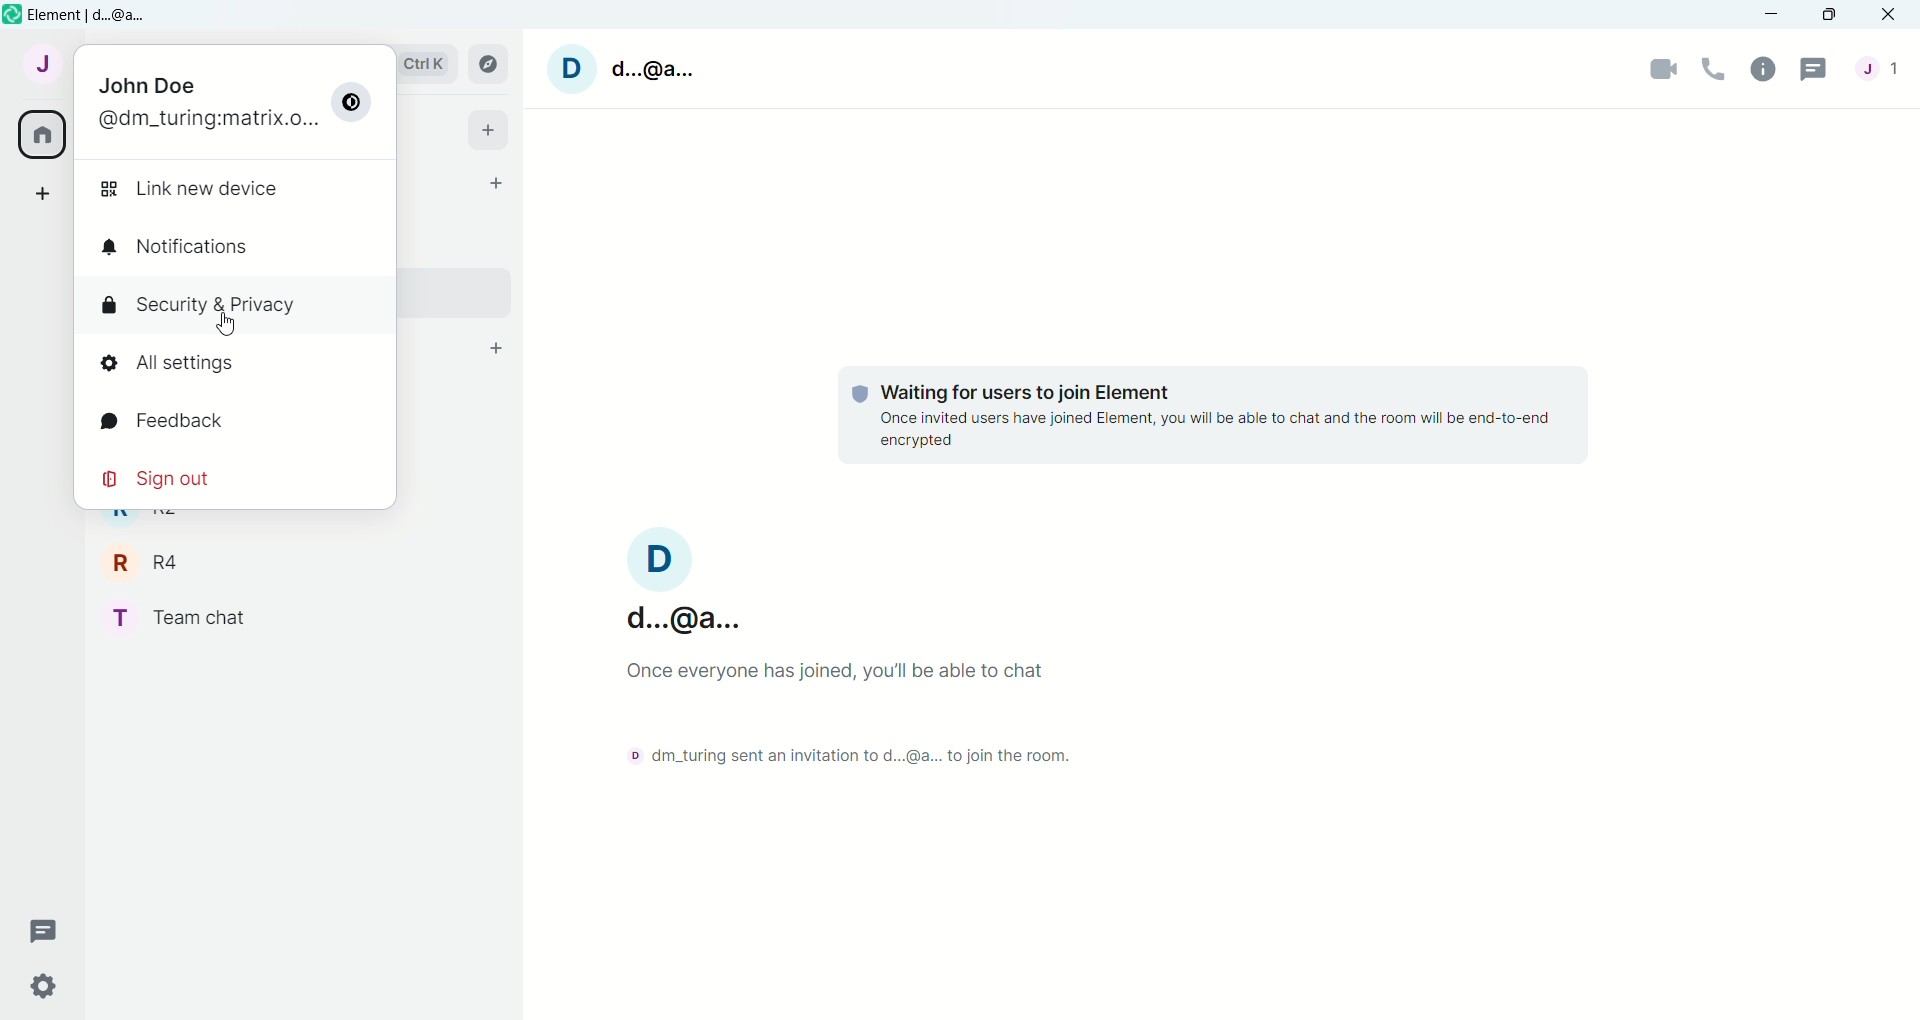  What do you see at coordinates (176, 246) in the screenshot?
I see `Notifications` at bounding box center [176, 246].